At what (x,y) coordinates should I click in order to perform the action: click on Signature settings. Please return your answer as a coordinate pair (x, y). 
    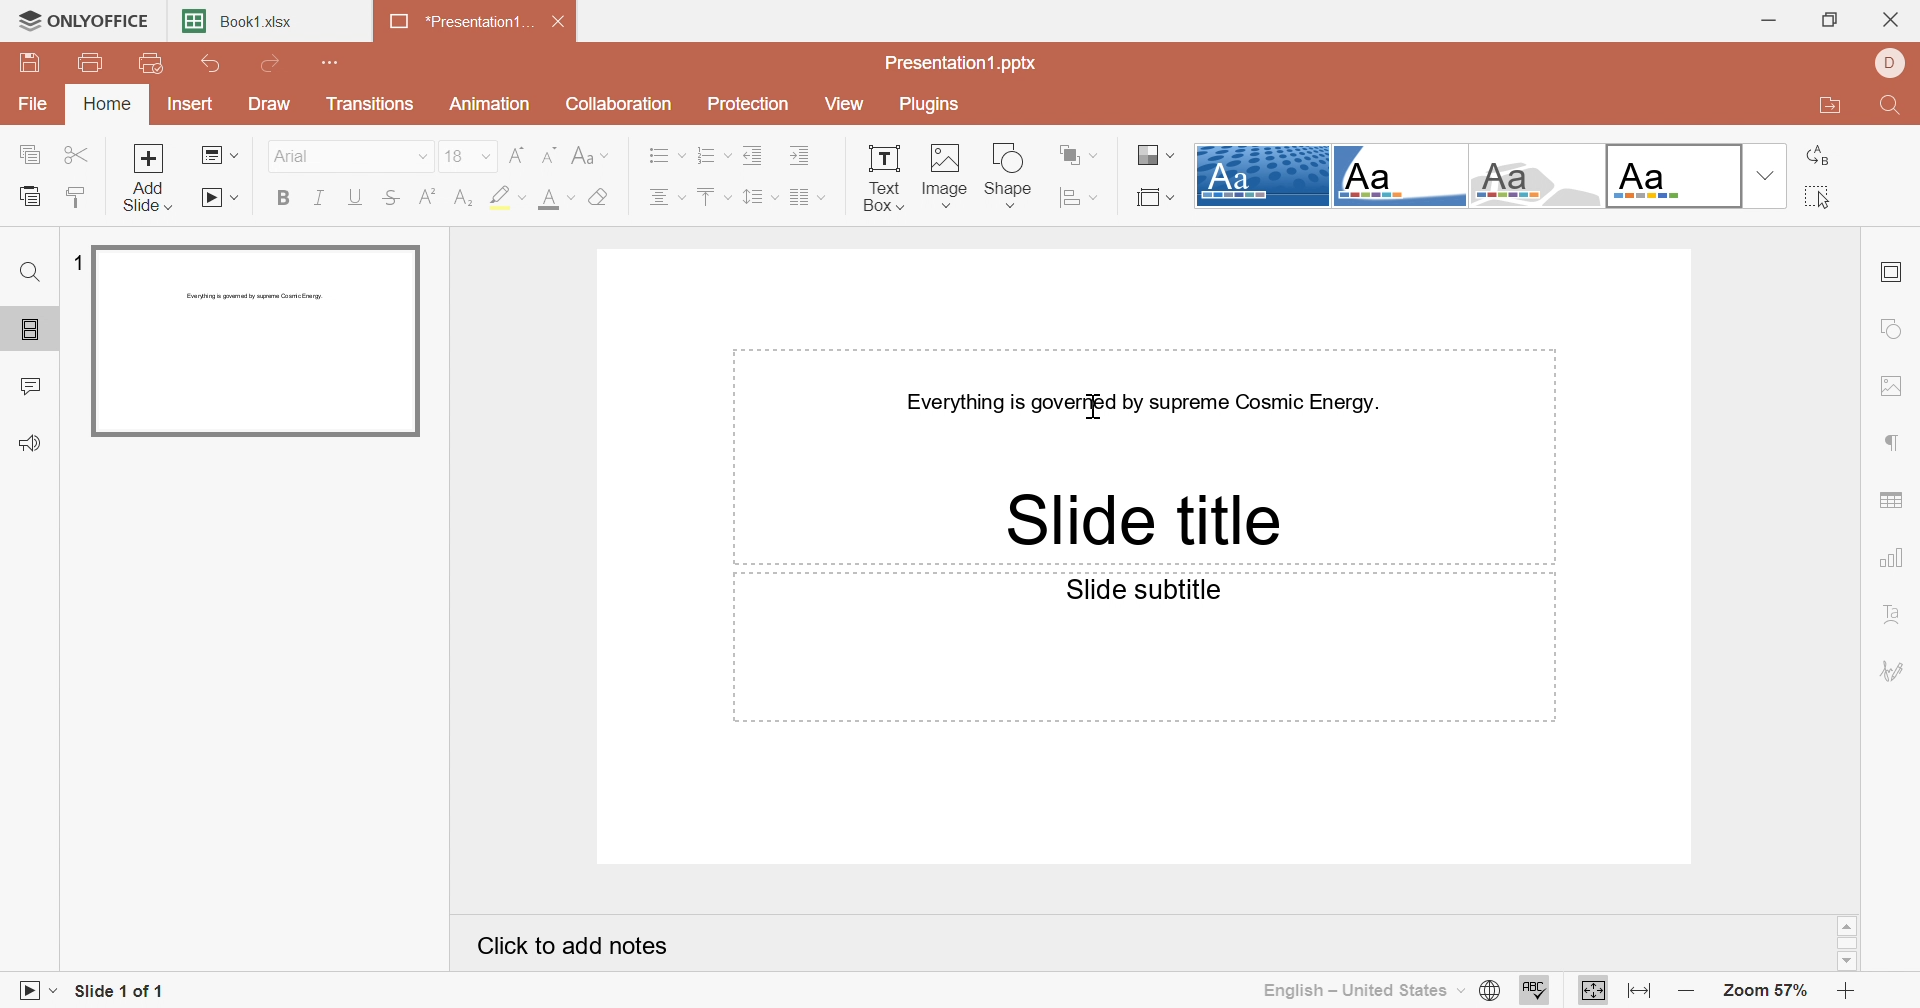
    Looking at the image, I should click on (1895, 670).